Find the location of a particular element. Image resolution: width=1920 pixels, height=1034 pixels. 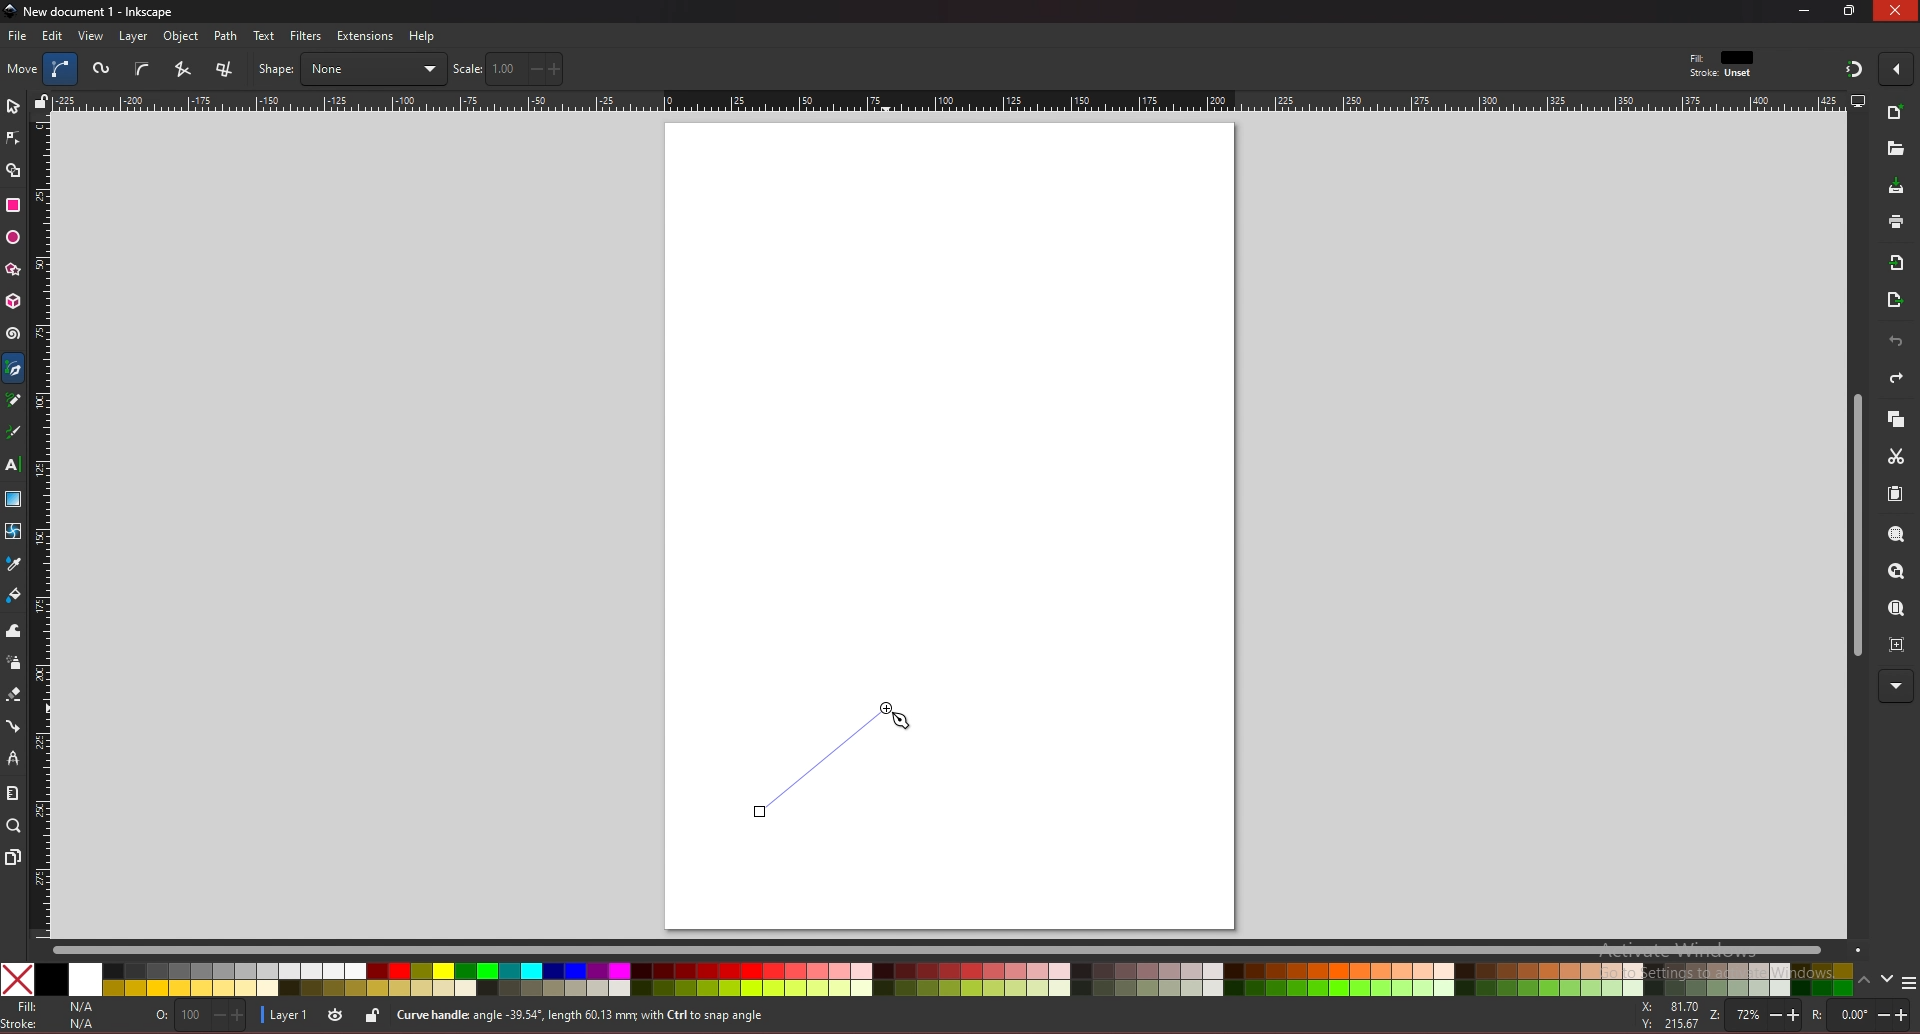

up is located at coordinates (1865, 983).